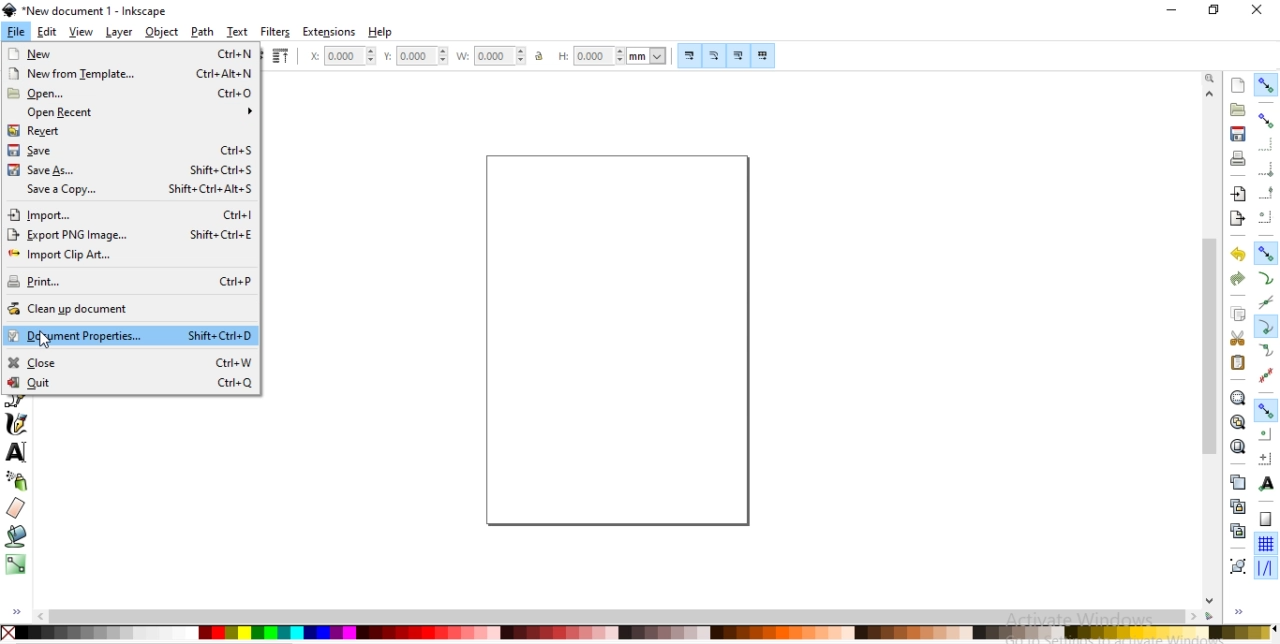 This screenshot has width=1280, height=644. Describe the element at coordinates (1238, 315) in the screenshot. I see `copy` at that location.